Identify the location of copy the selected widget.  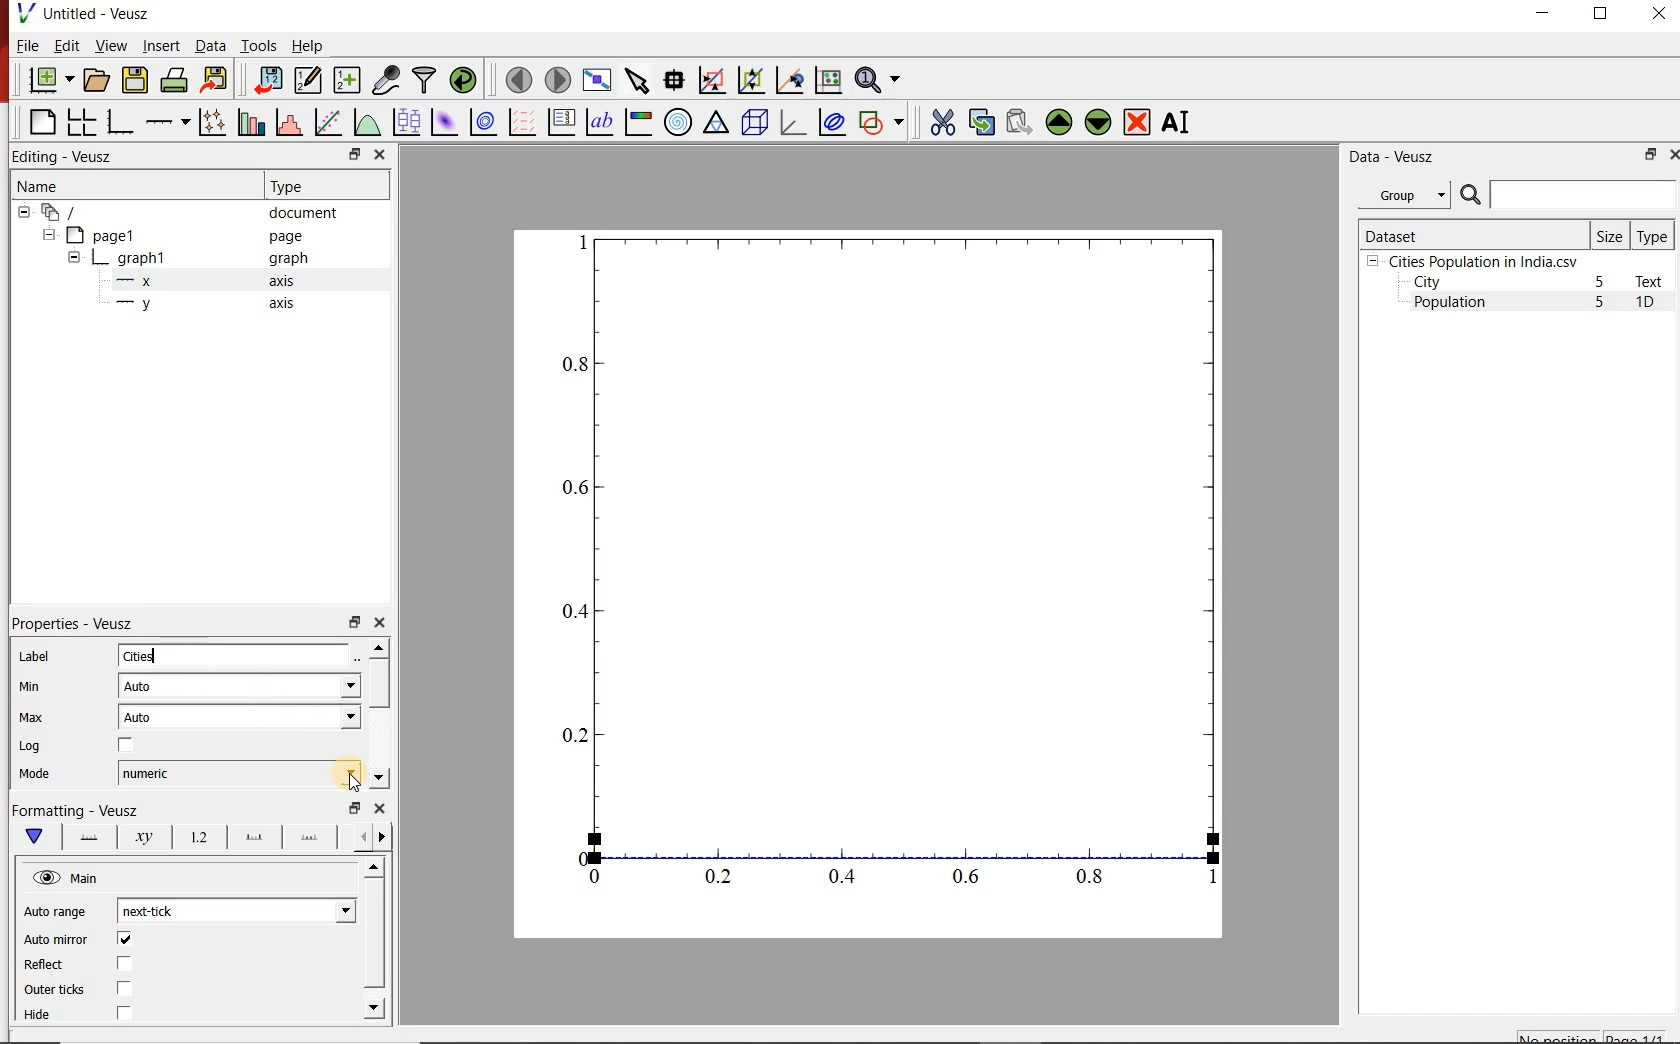
(980, 120).